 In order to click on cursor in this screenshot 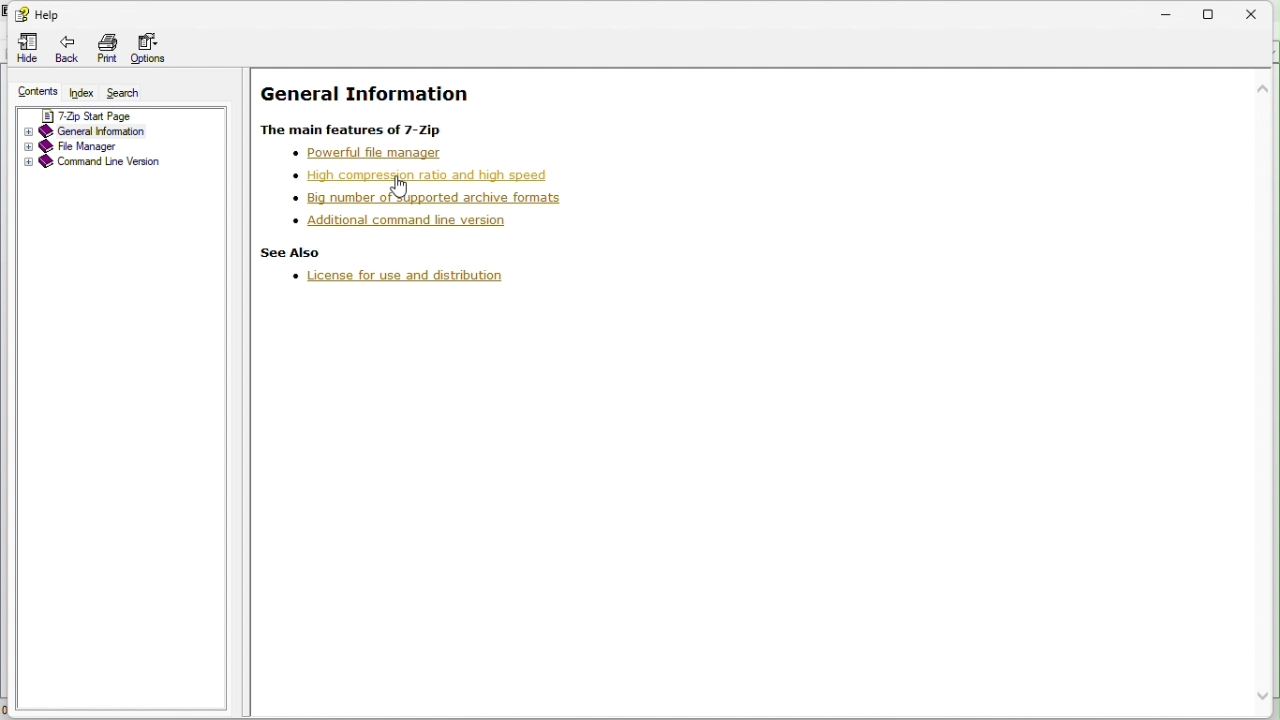, I will do `click(406, 190)`.